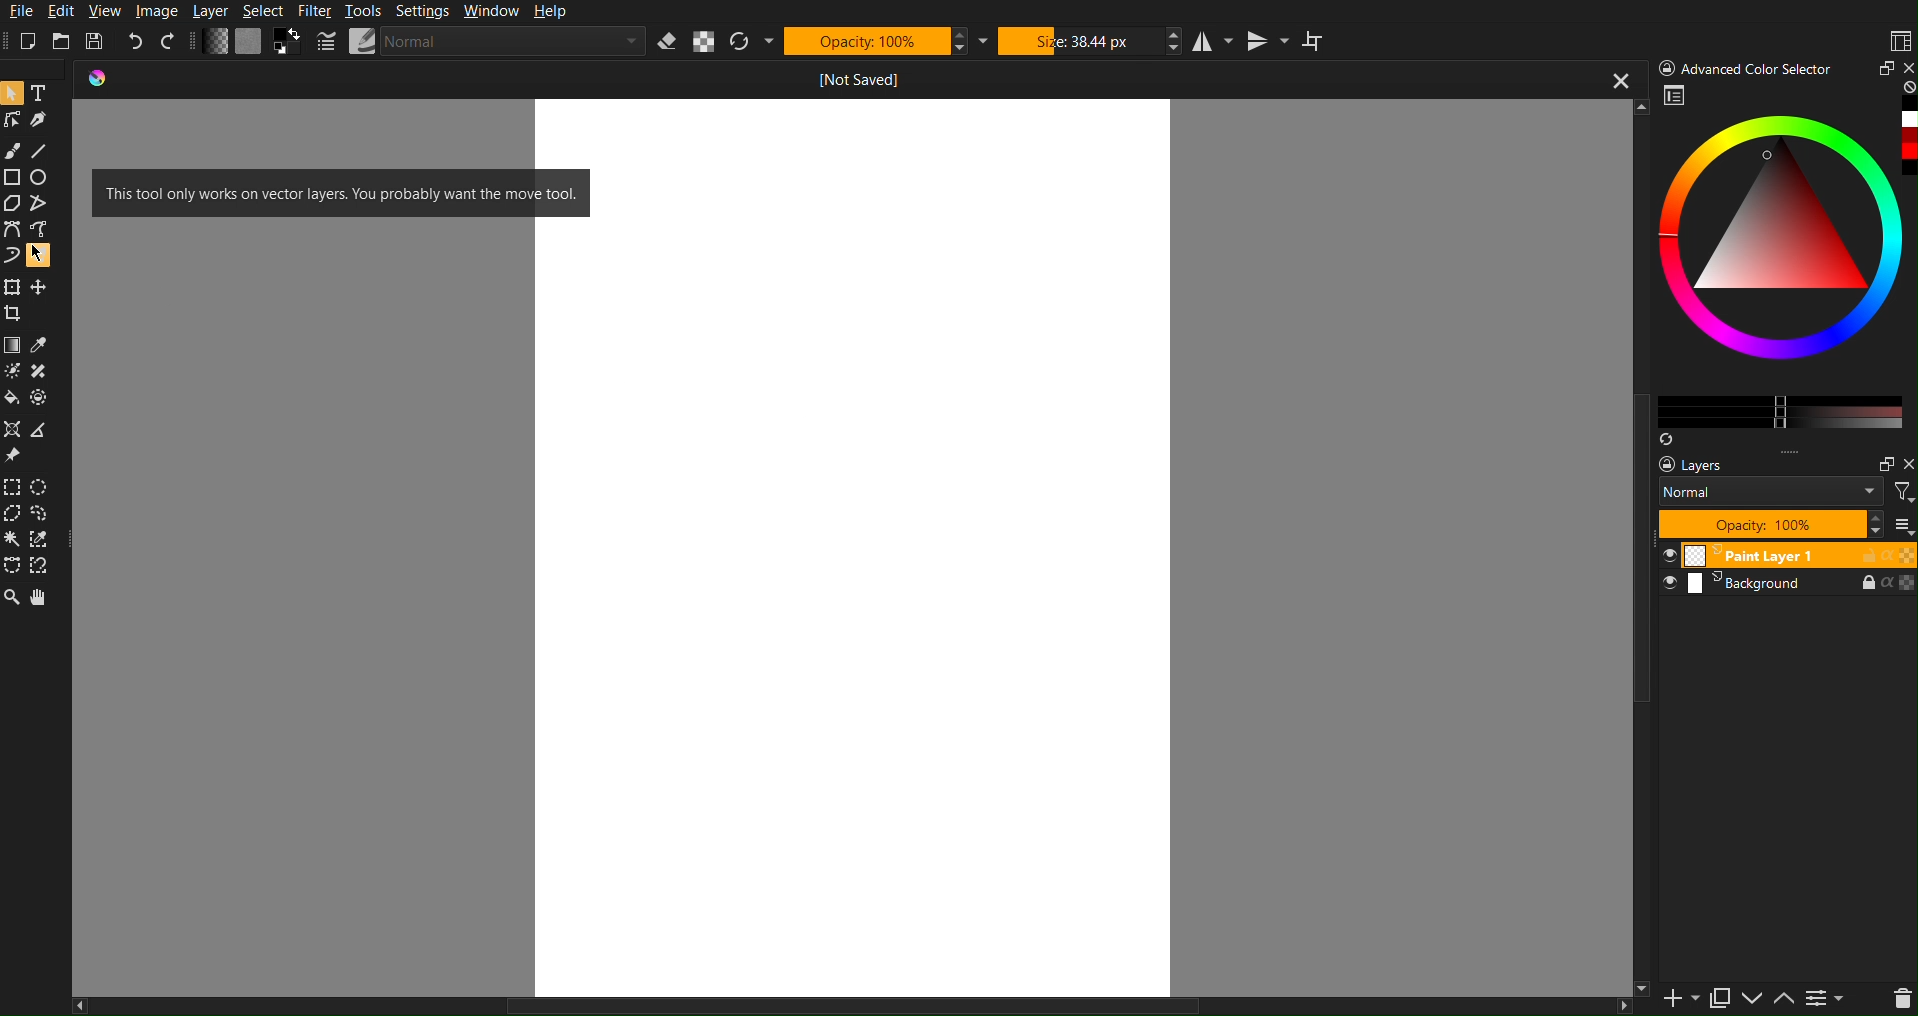 The width and height of the screenshot is (1918, 1016). What do you see at coordinates (556, 12) in the screenshot?
I see `Help` at bounding box center [556, 12].